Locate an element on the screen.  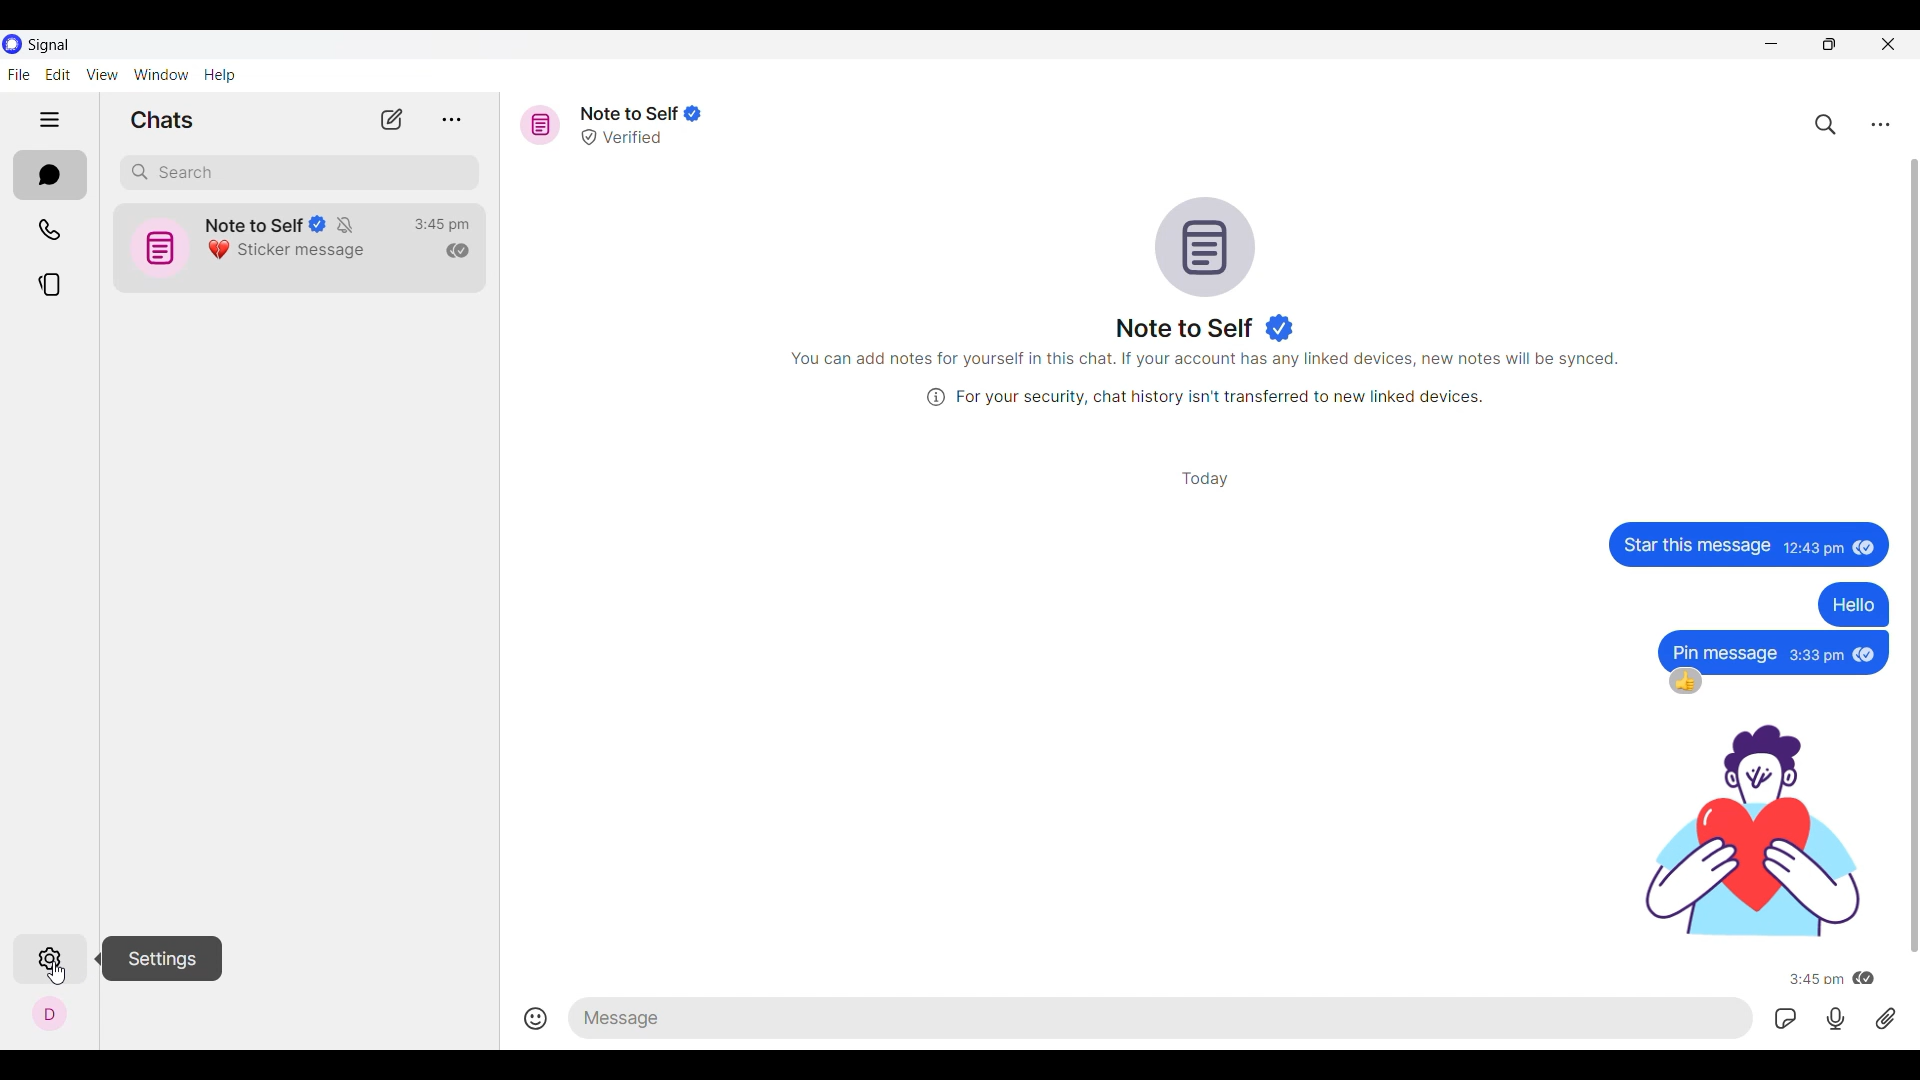
thumbsup is located at coordinates (1687, 682).